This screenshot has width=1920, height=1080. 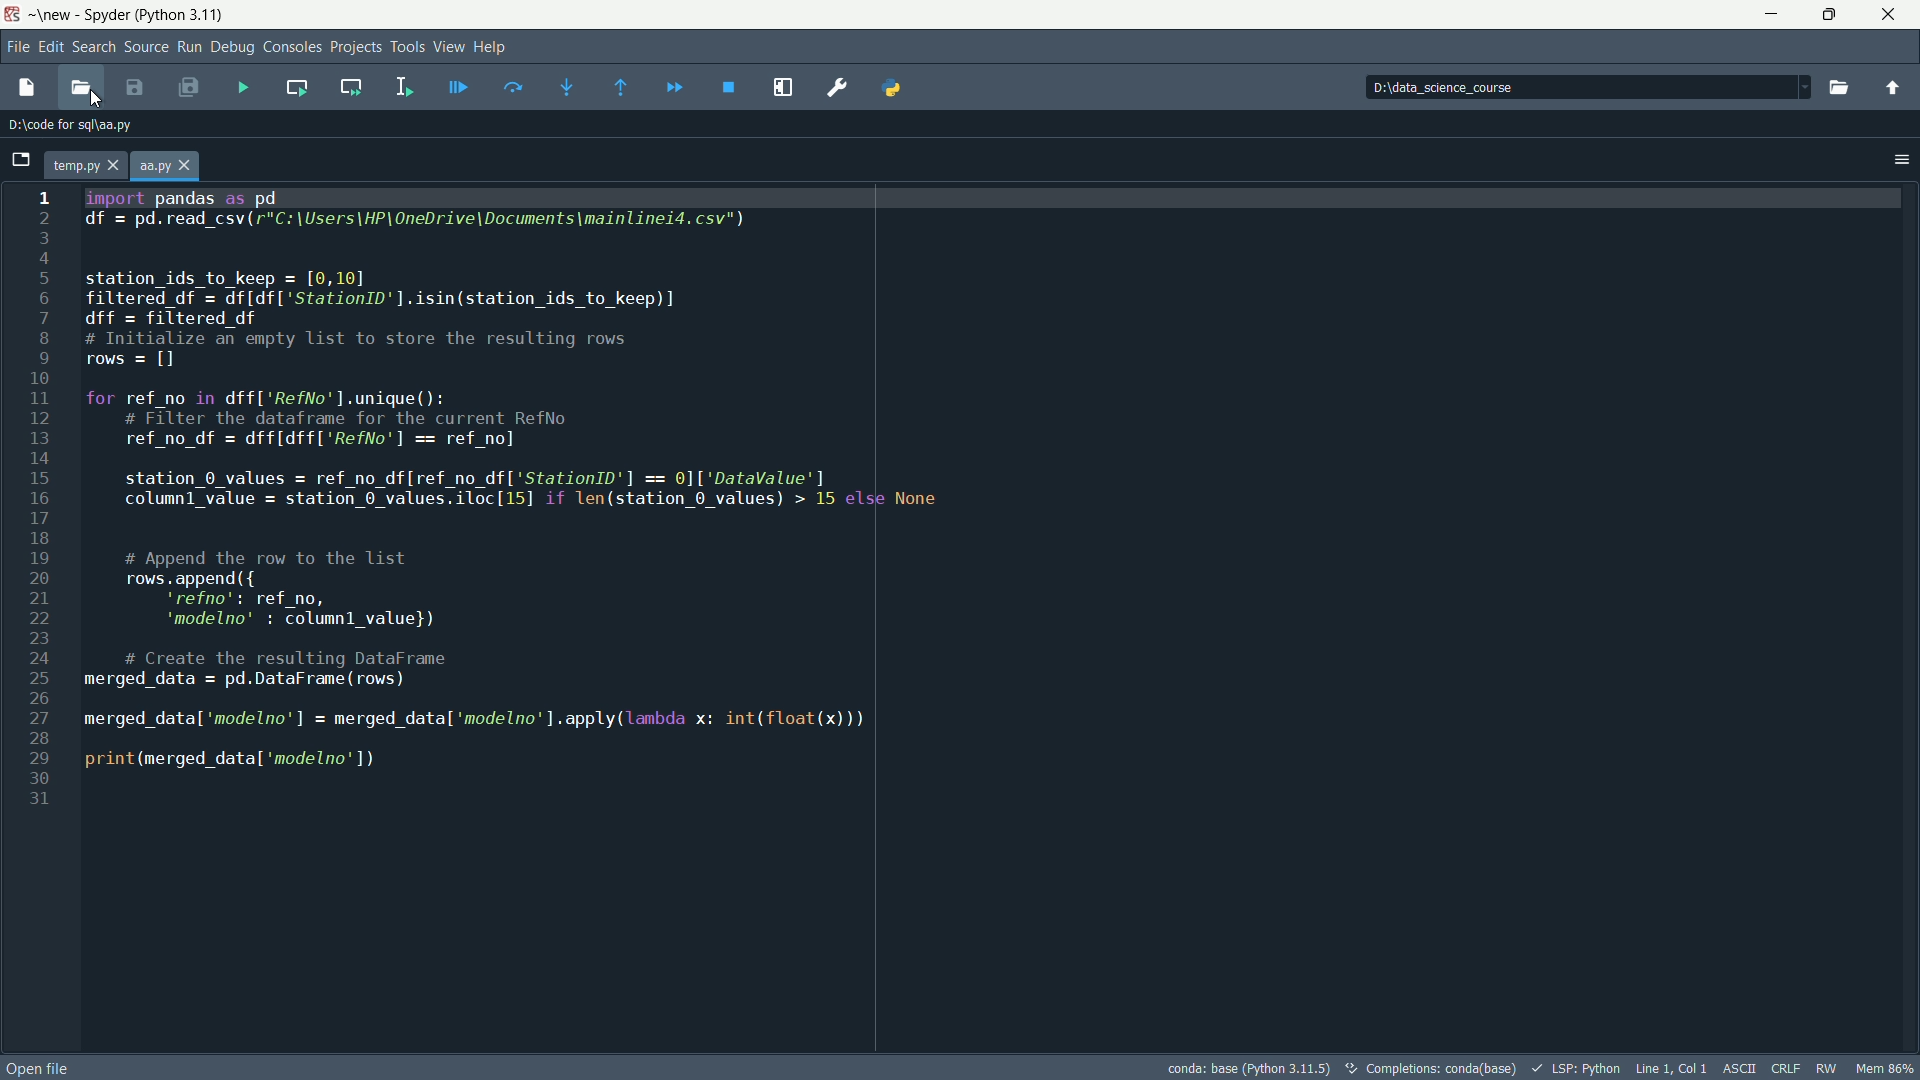 What do you see at coordinates (243, 90) in the screenshot?
I see `run file` at bounding box center [243, 90].